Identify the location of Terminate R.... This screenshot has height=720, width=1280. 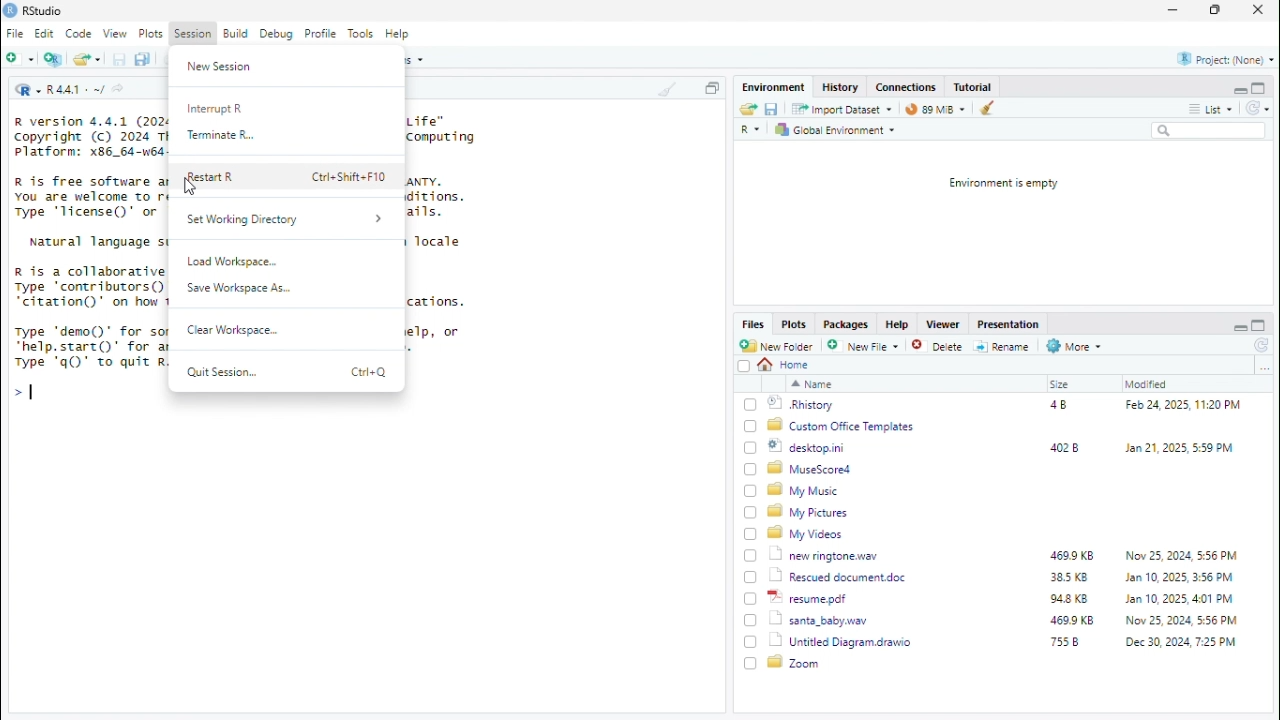
(224, 137).